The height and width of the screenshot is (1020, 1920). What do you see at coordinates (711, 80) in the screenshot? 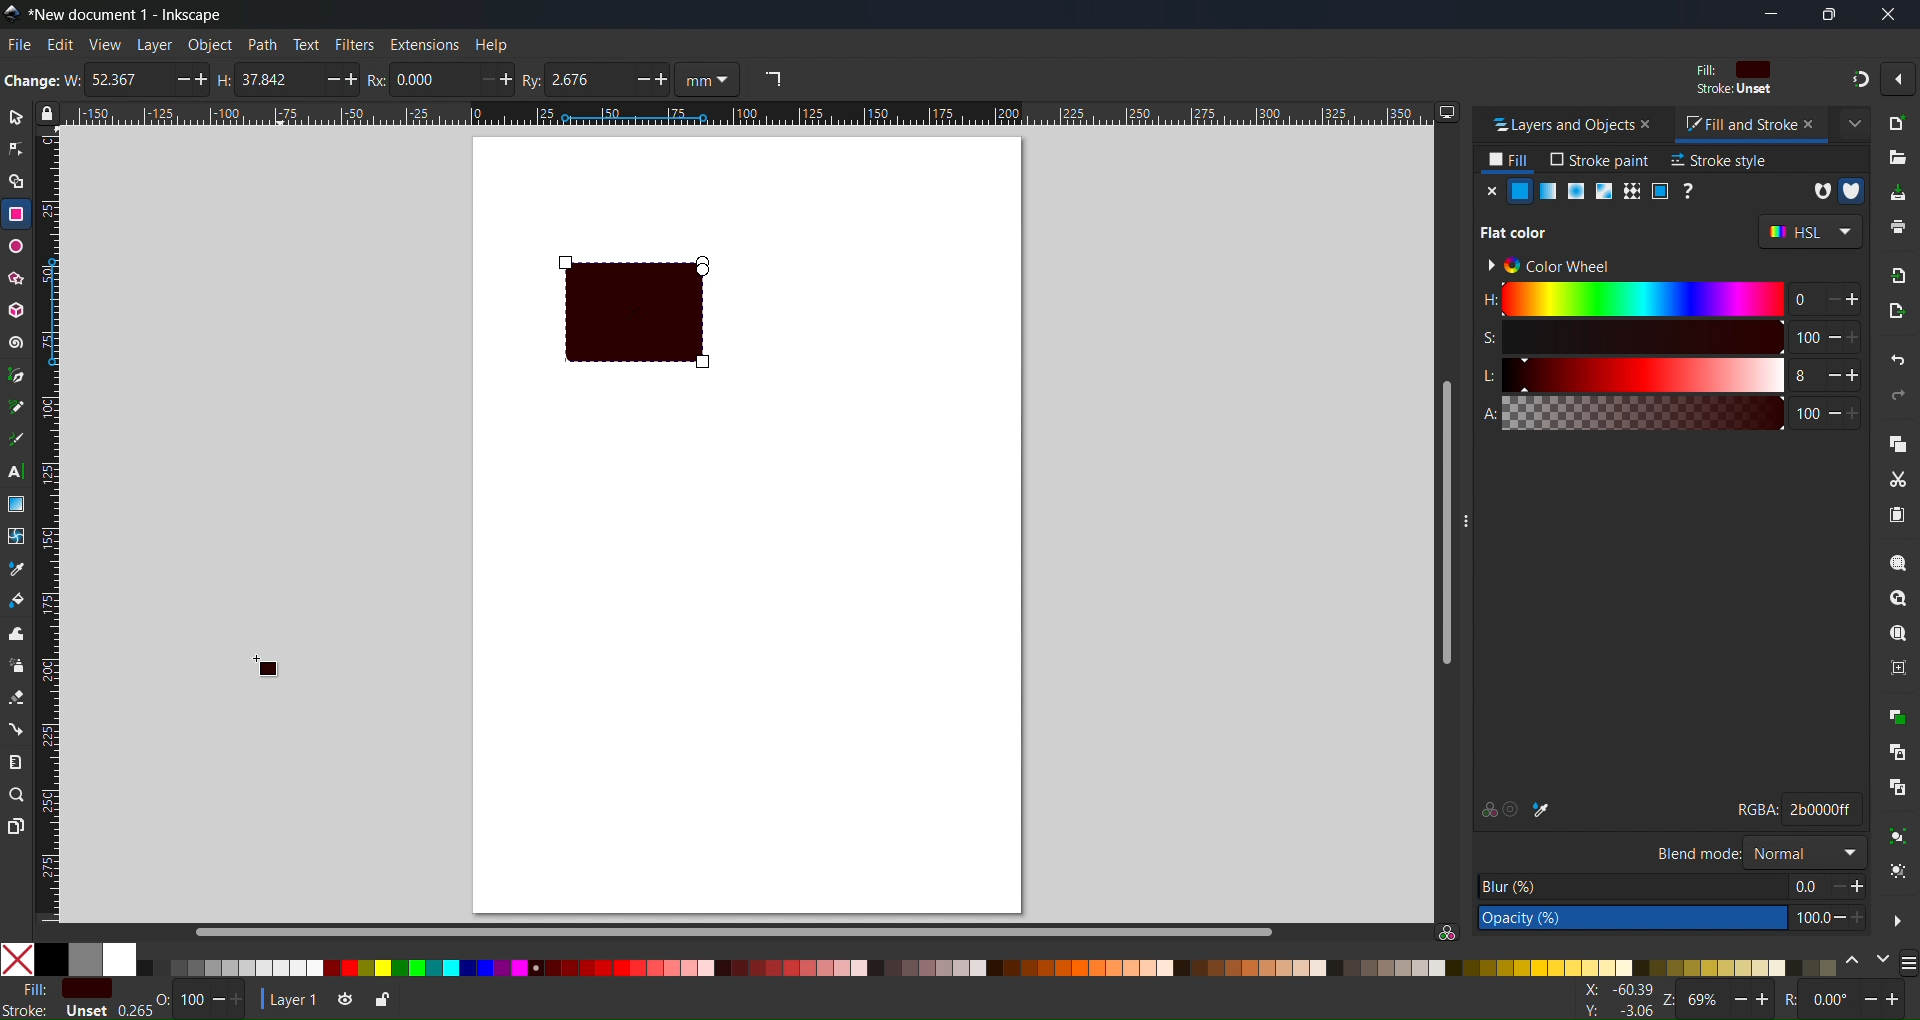
I see `mm ` at bounding box center [711, 80].